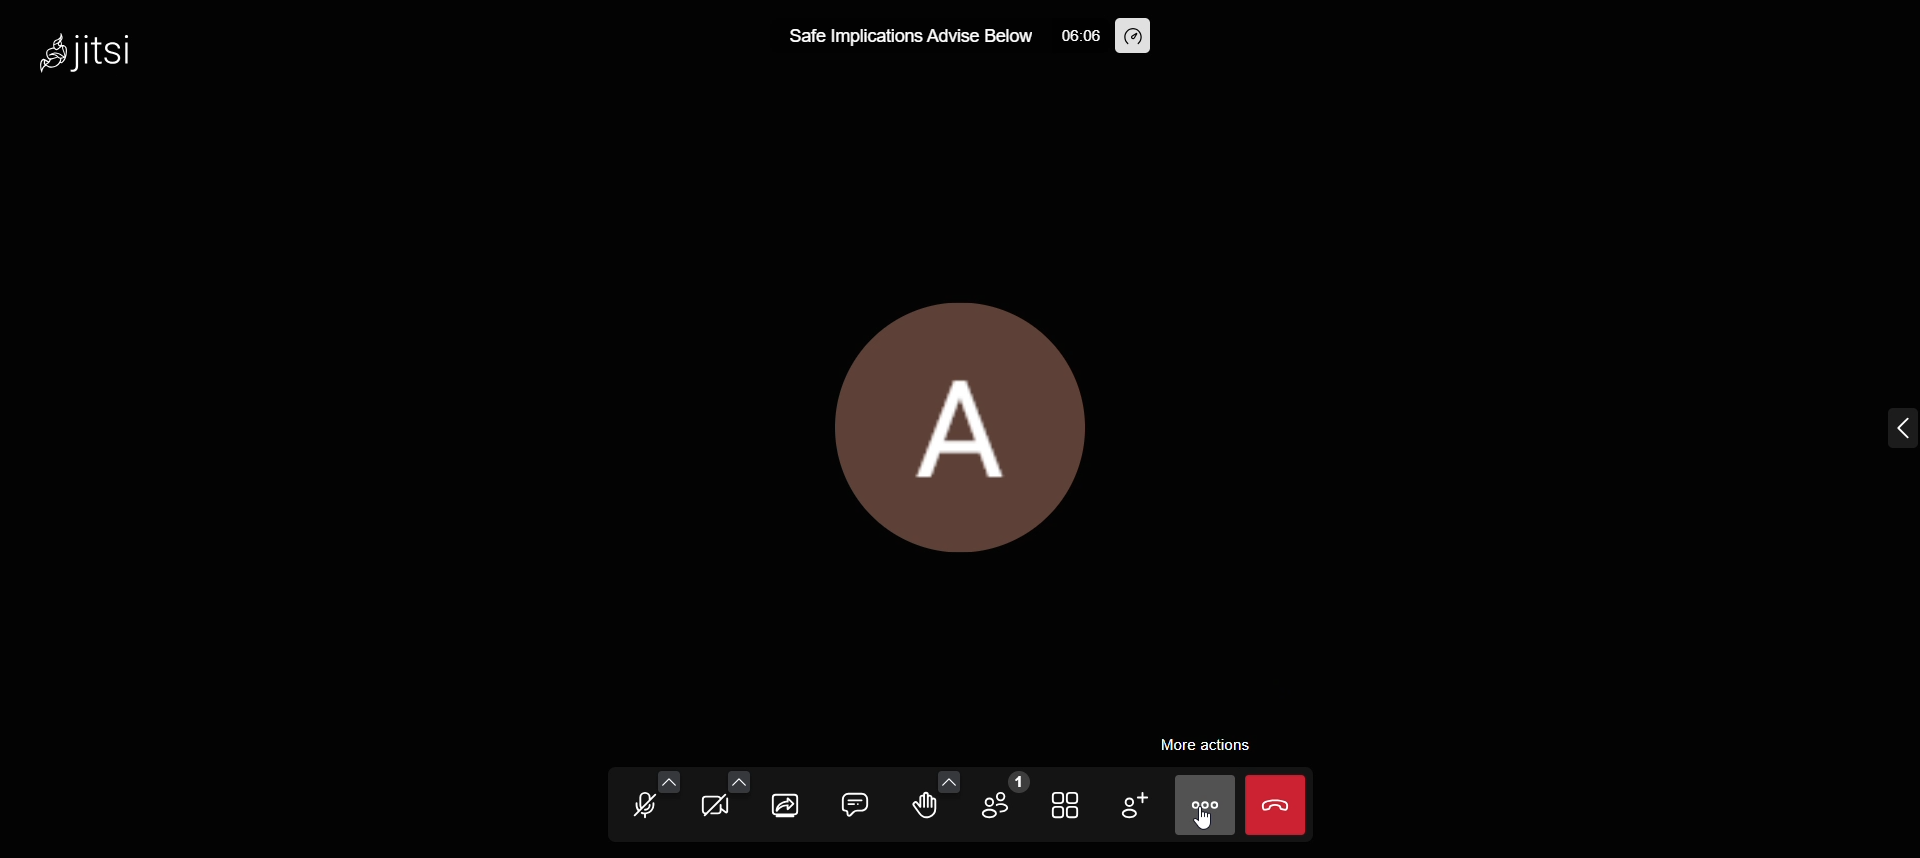  What do you see at coordinates (1207, 743) in the screenshot?
I see `more action` at bounding box center [1207, 743].